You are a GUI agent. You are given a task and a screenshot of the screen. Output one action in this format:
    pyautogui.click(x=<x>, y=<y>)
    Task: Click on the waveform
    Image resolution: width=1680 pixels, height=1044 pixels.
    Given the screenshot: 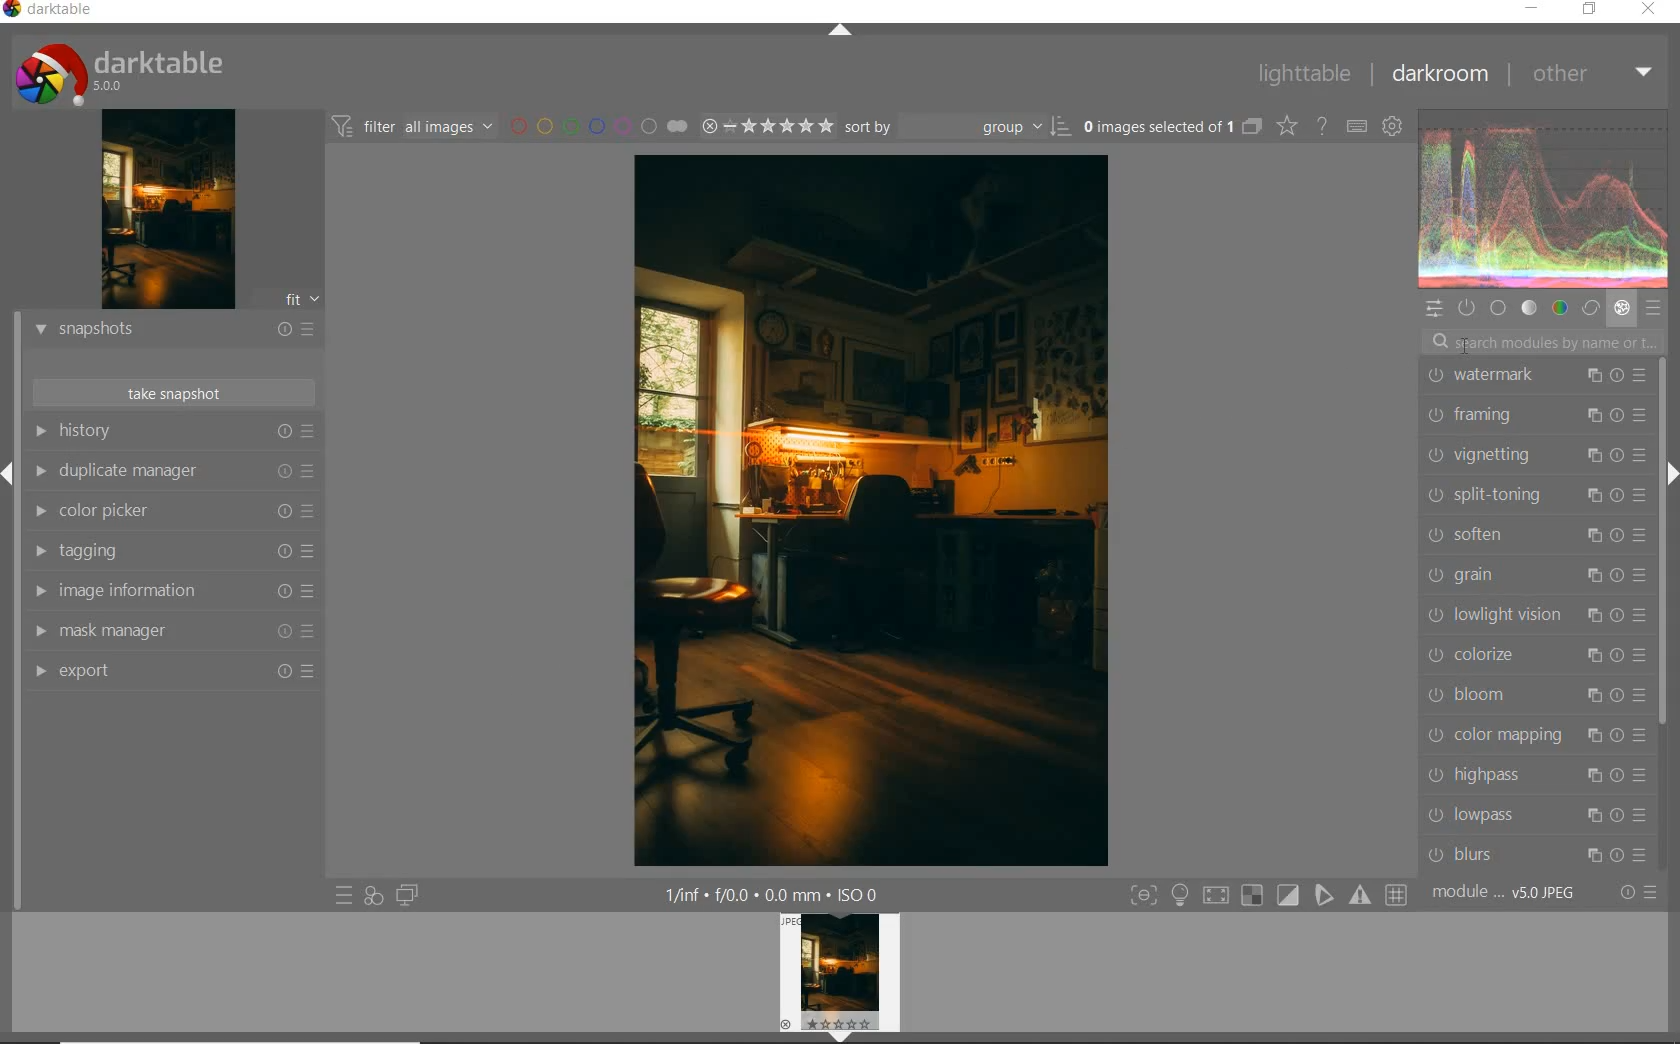 What is the action you would take?
    pyautogui.click(x=1544, y=198)
    